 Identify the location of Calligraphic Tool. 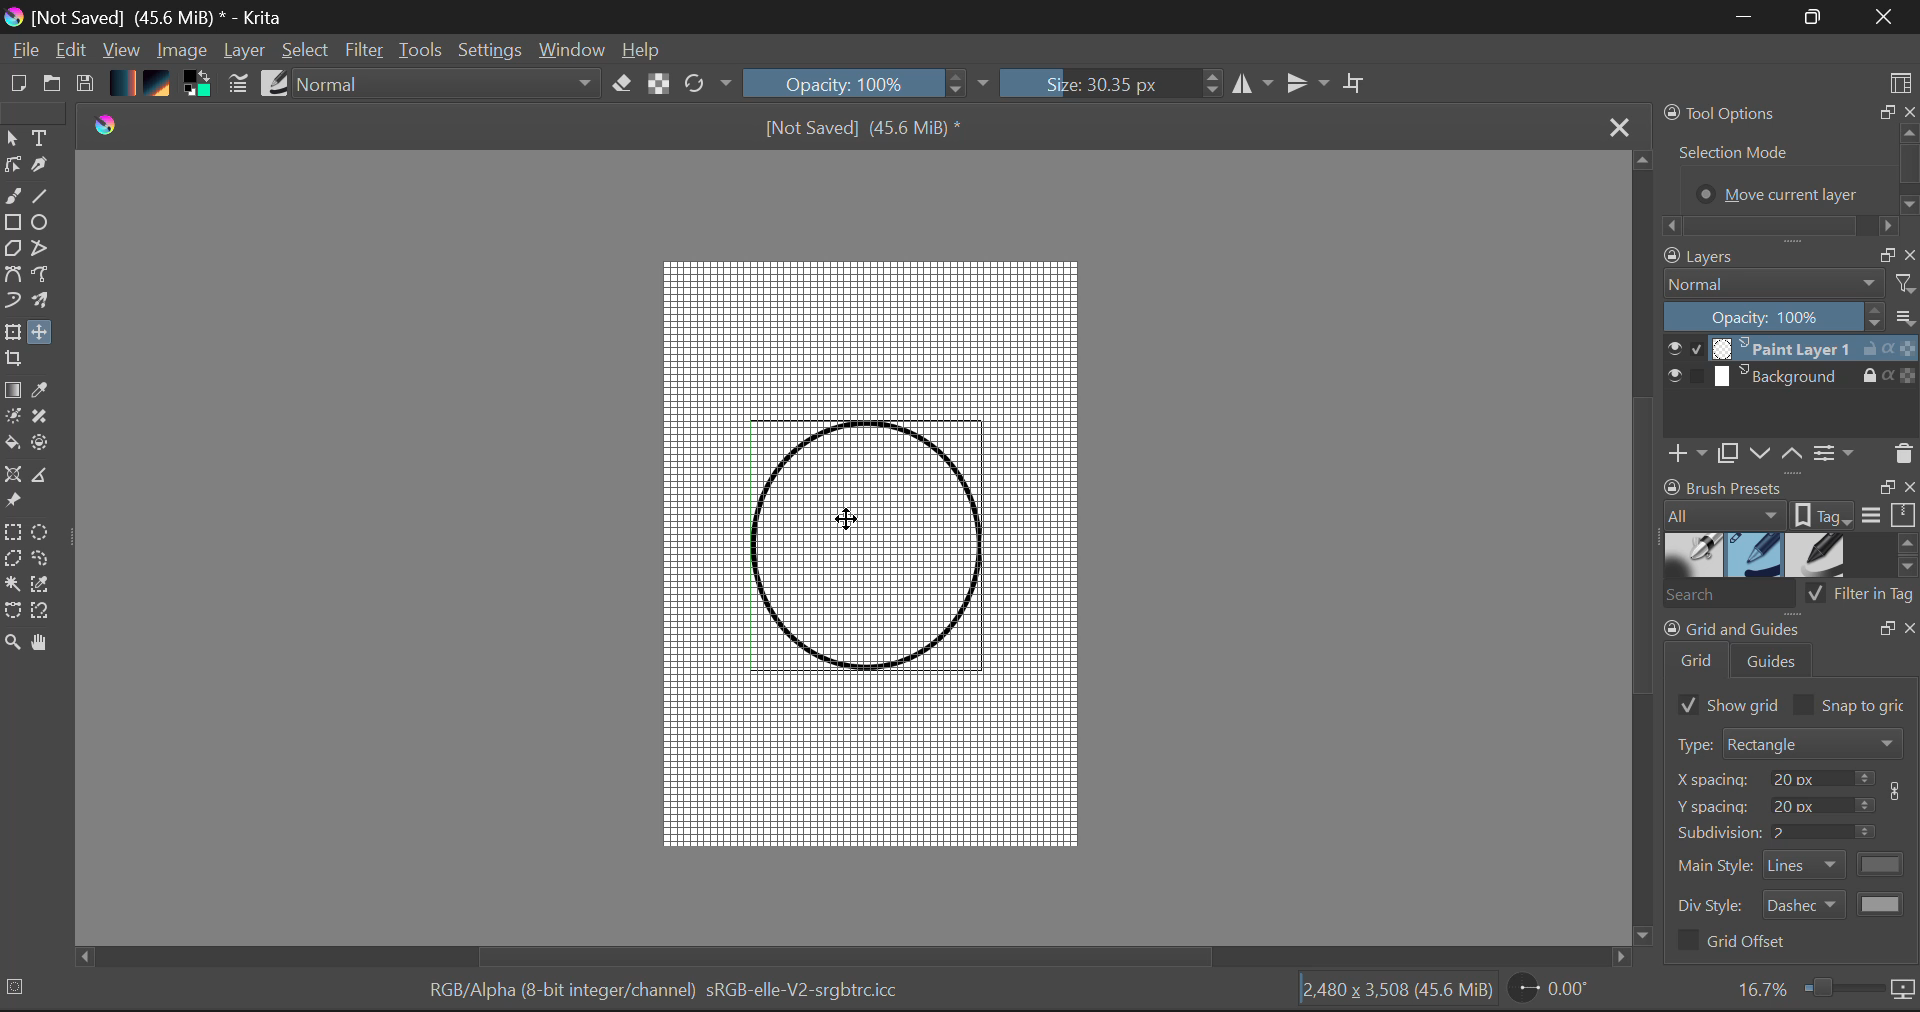
(46, 168).